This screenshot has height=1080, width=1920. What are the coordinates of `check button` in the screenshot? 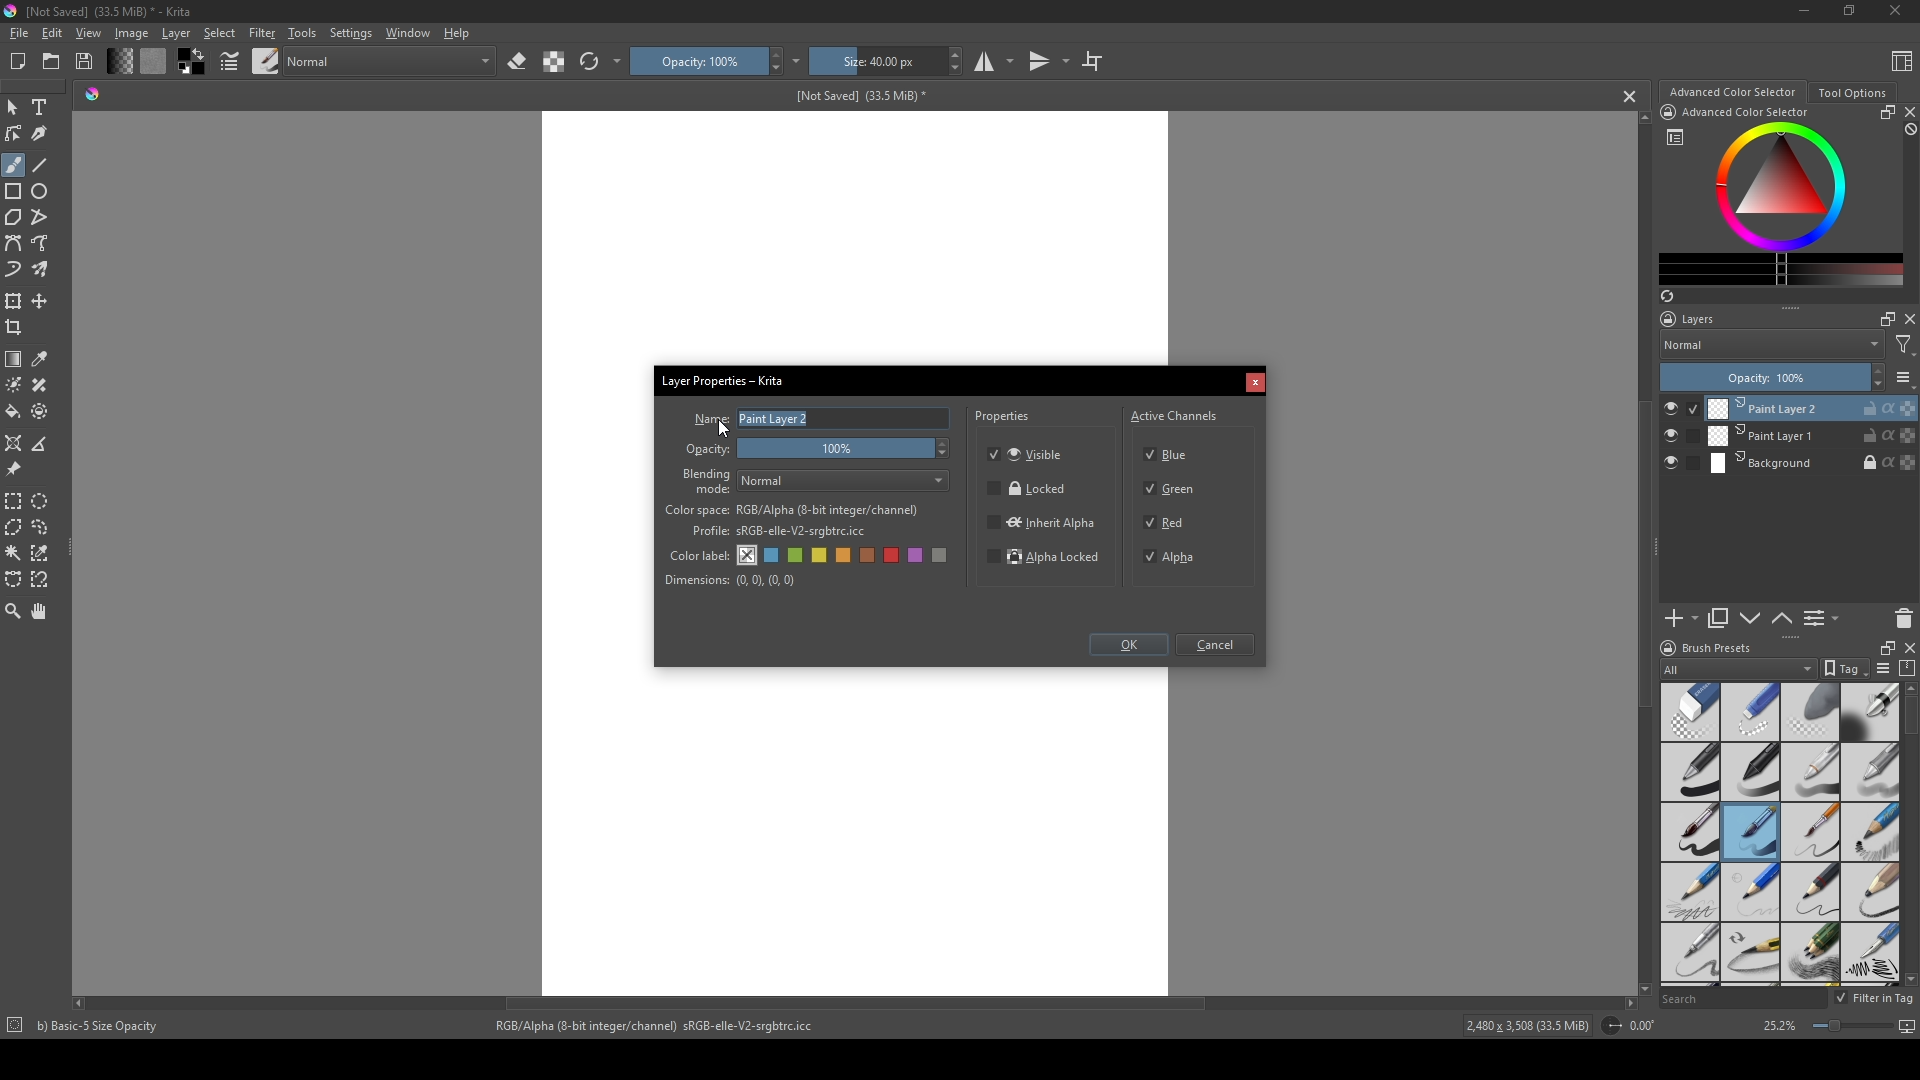 It's located at (1680, 408).